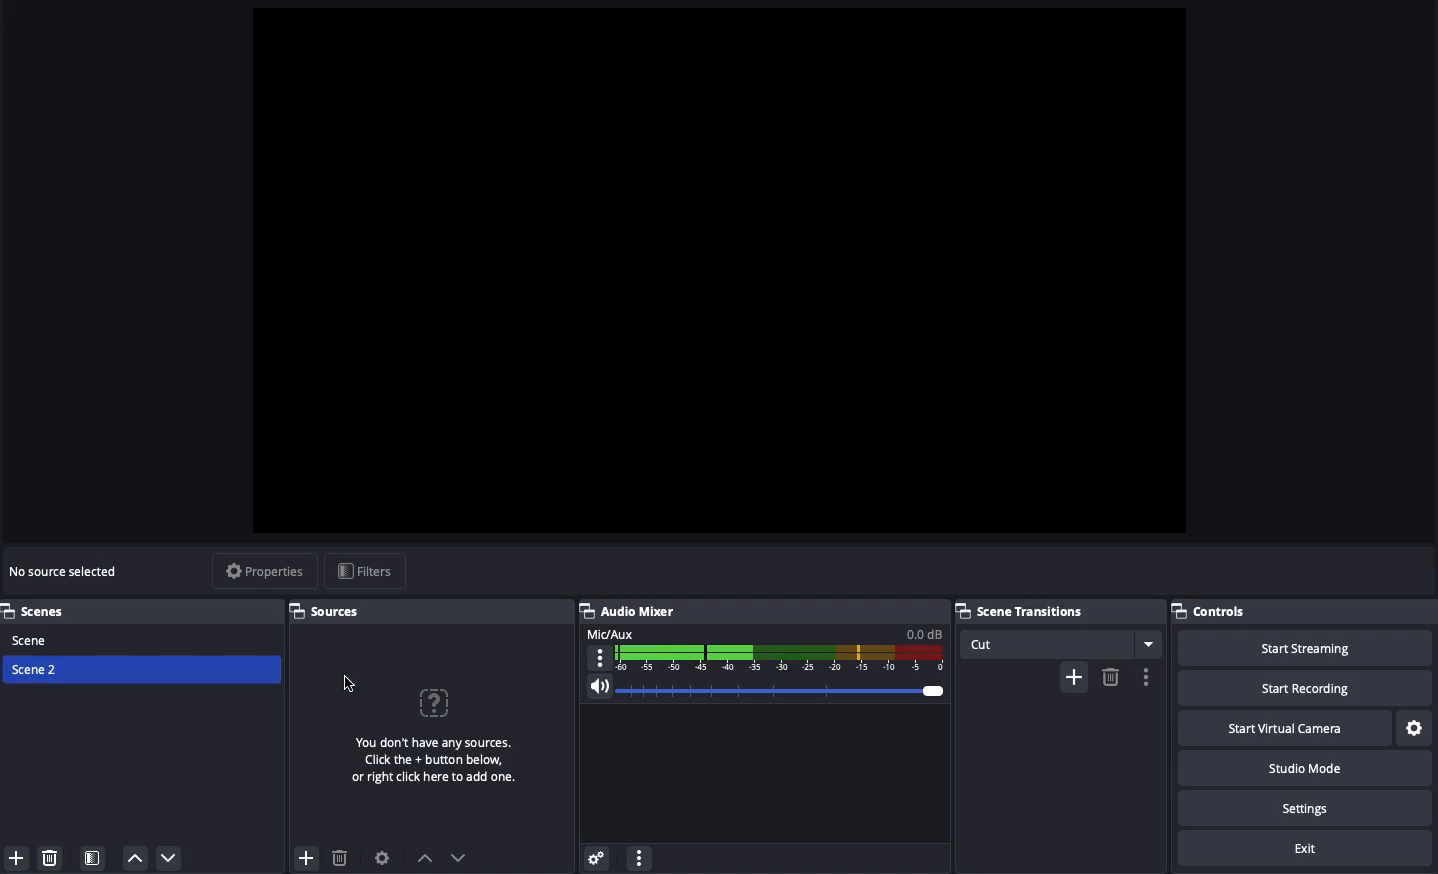 This screenshot has height=874, width=1438. Describe the element at coordinates (71, 573) in the screenshot. I see `No sources selected ` at that location.